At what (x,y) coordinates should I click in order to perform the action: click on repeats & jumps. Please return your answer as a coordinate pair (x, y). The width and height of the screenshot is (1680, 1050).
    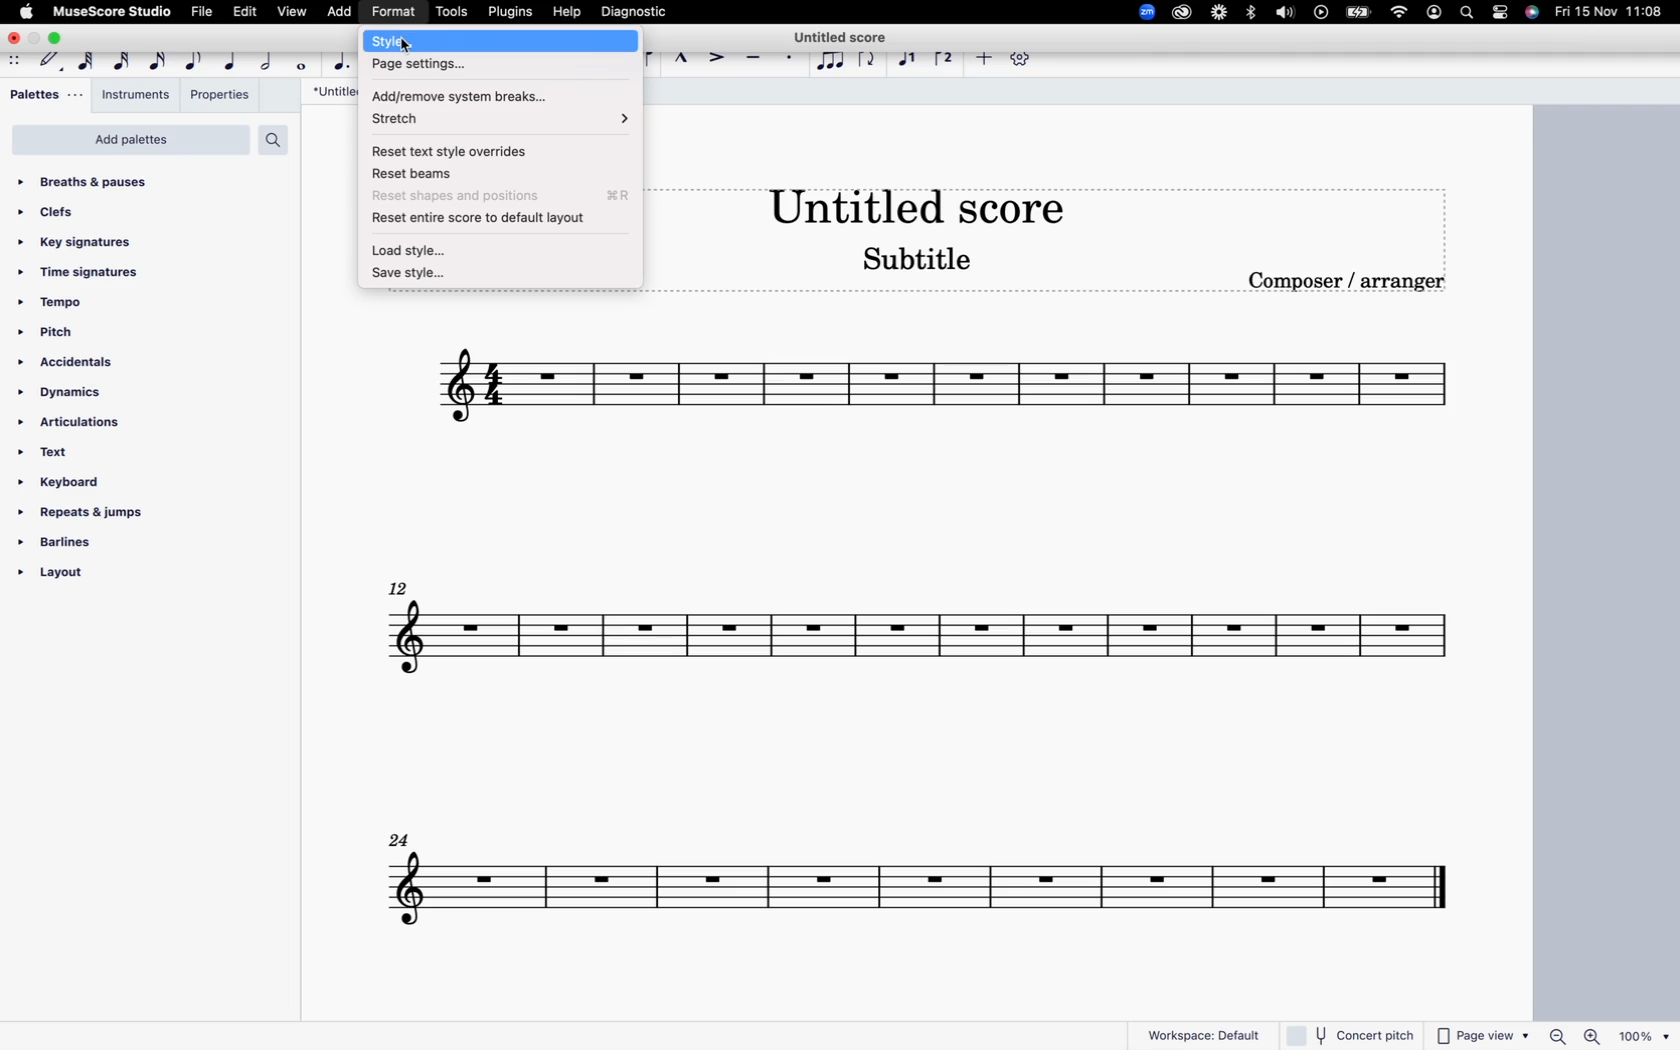
    Looking at the image, I should click on (89, 512).